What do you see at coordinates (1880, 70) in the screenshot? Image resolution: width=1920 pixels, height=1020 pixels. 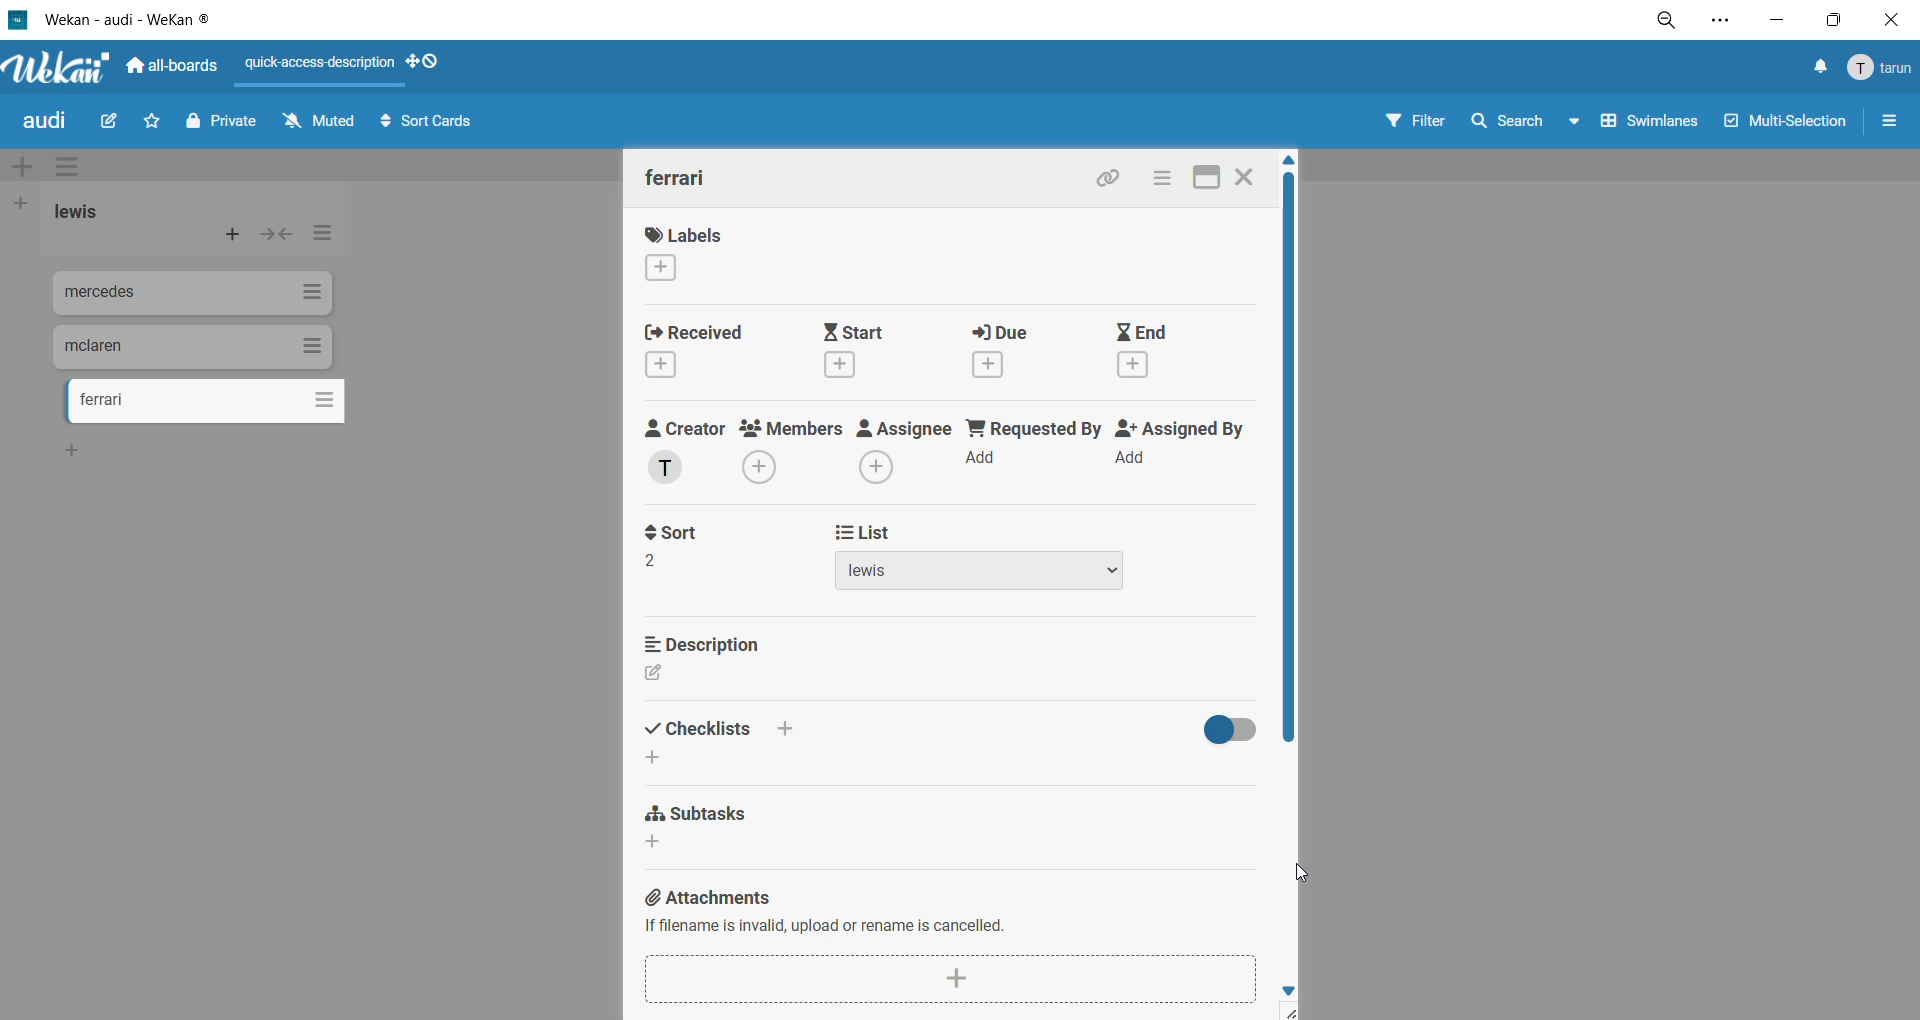 I see `menu` at bounding box center [1880, 70].